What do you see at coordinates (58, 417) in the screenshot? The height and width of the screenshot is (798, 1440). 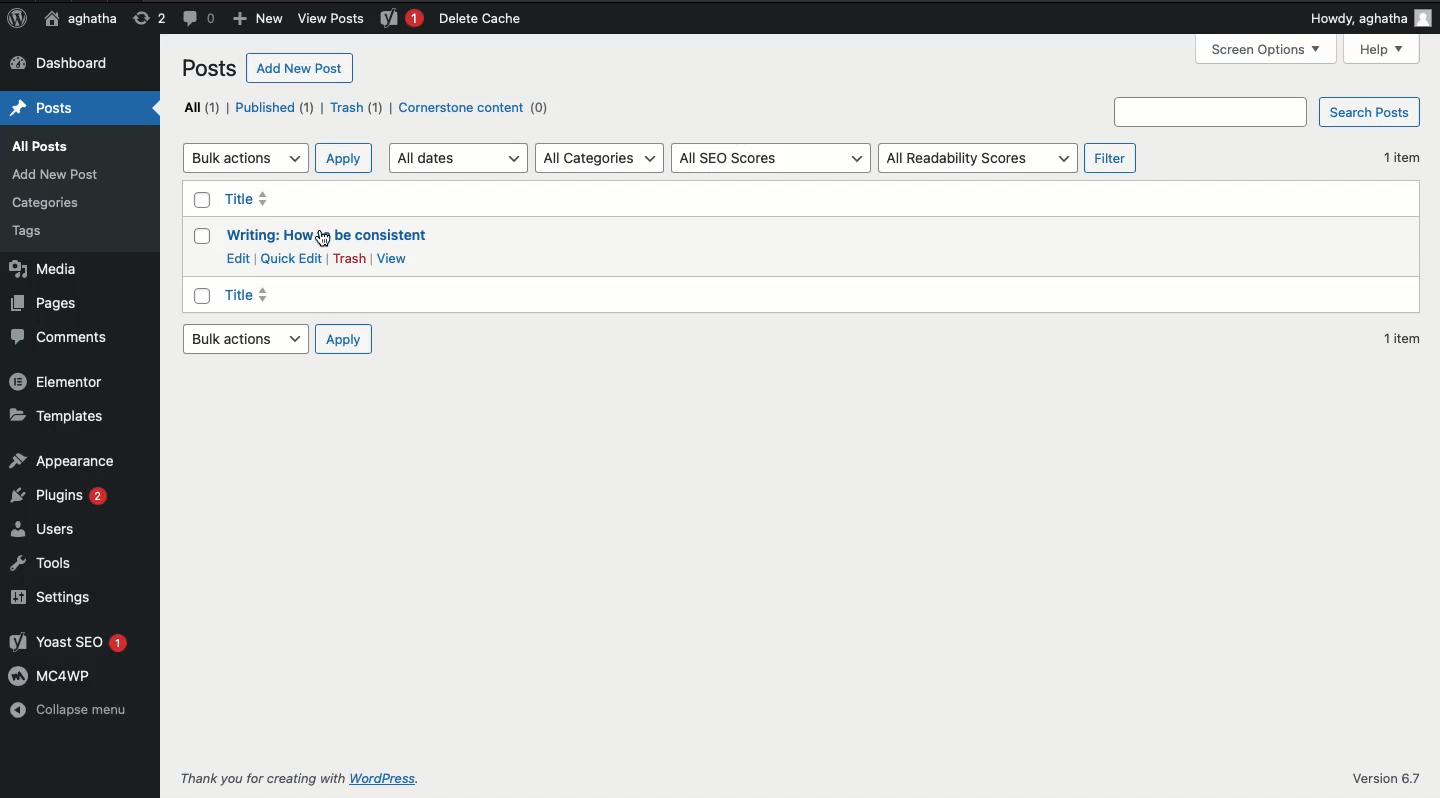 I see `Templates` at bounding box center [58, 417].